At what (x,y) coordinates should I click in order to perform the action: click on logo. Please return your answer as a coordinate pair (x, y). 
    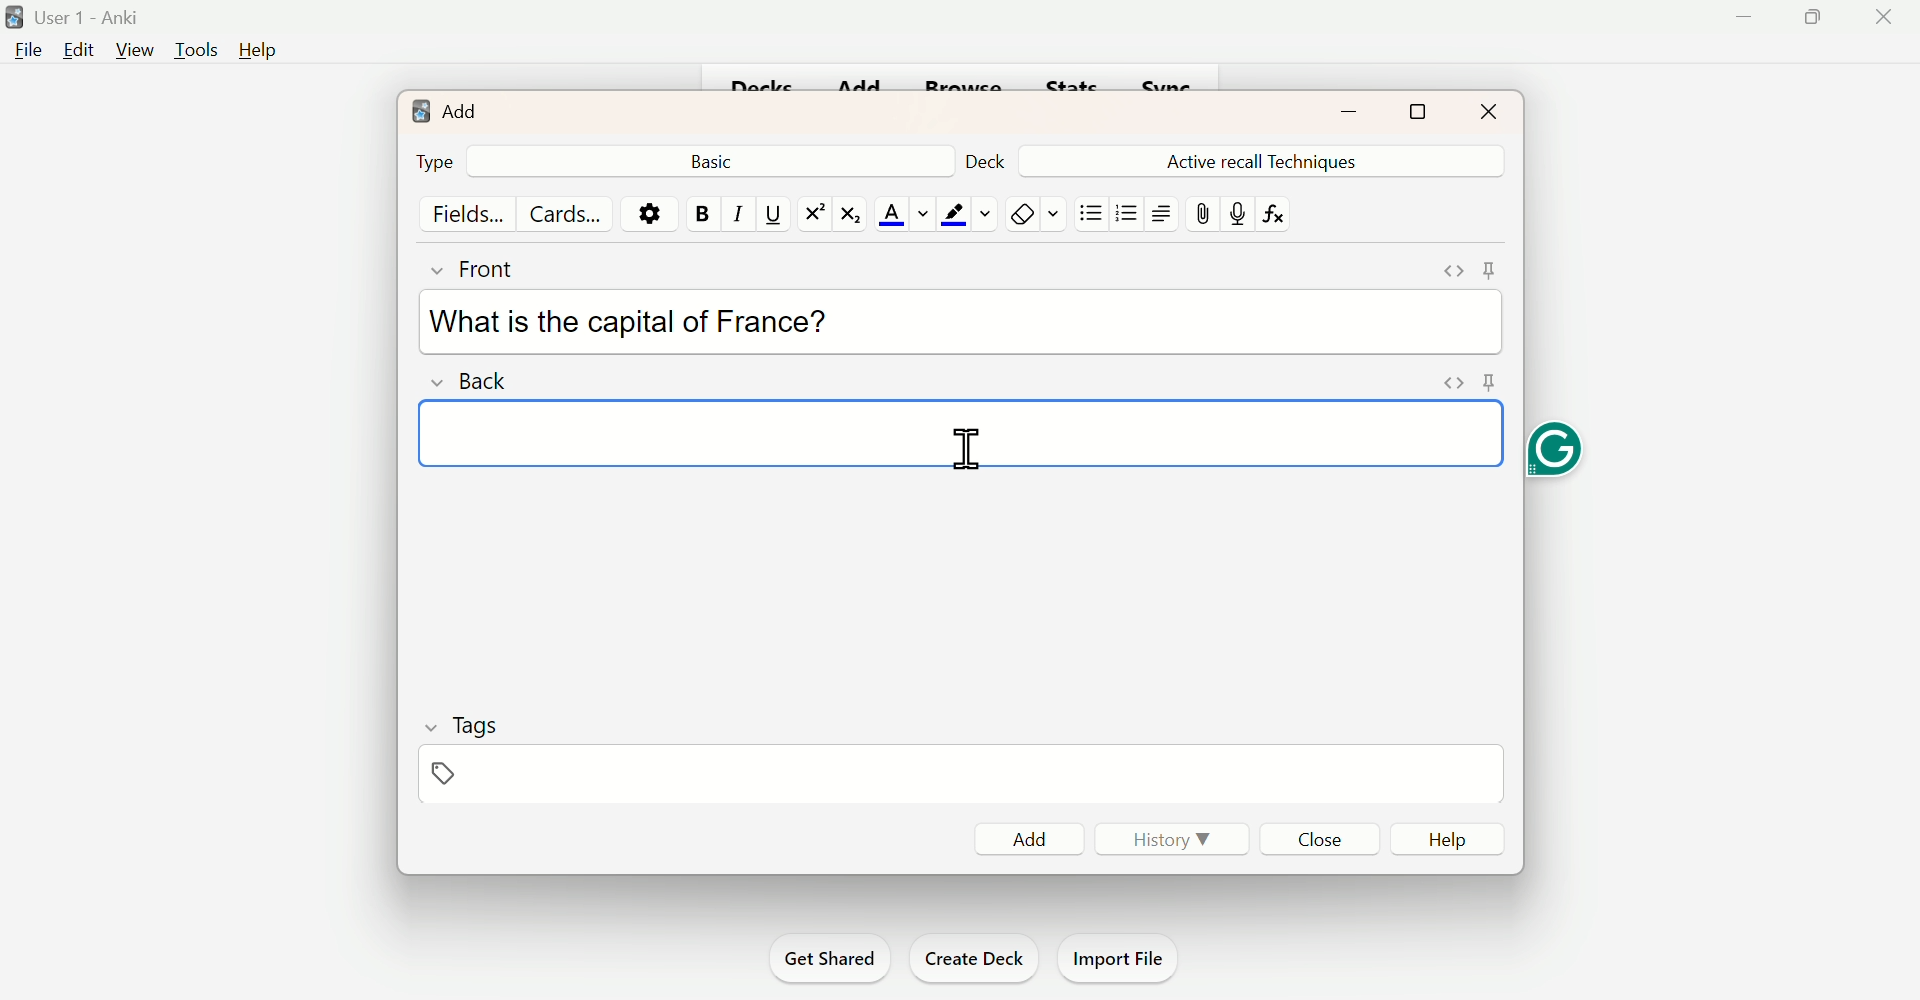
    Looking at the image, I should click on (413, 115).